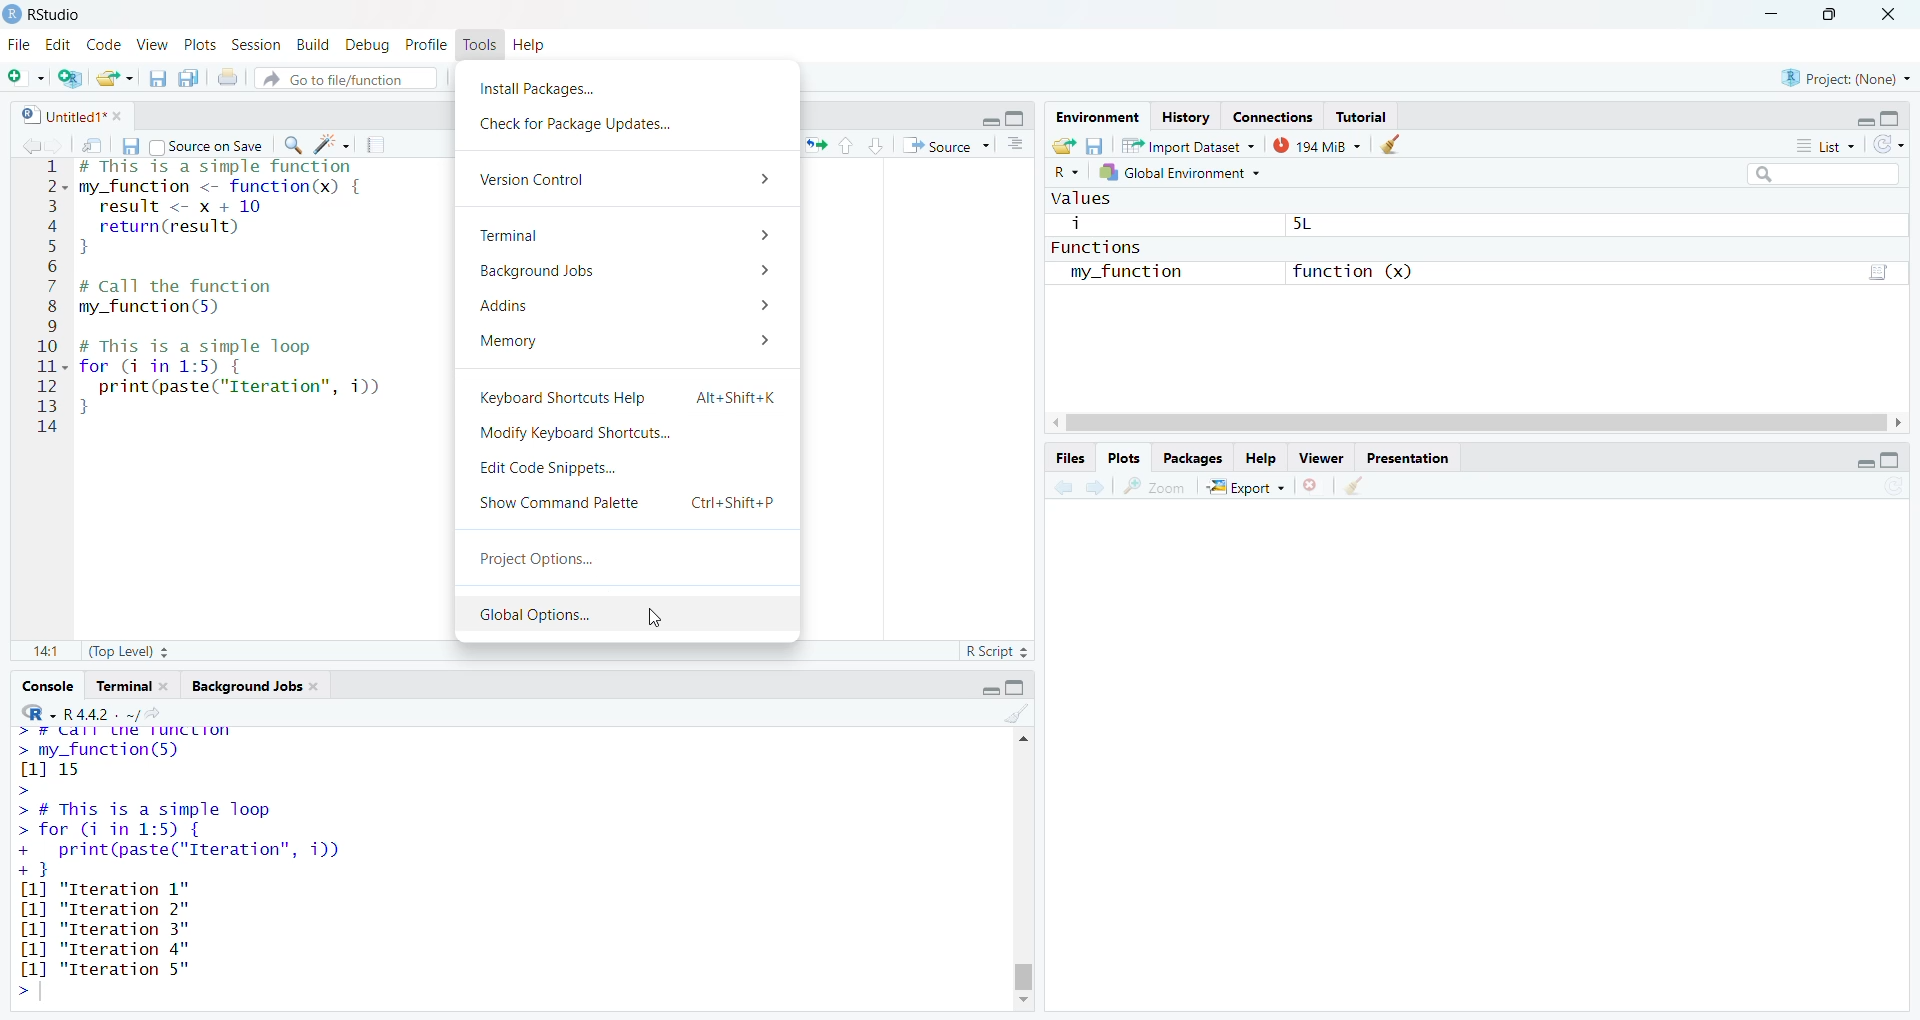 This screenshot has height=1020, width=1920. I want to click on my_function, so click(1132, 272).